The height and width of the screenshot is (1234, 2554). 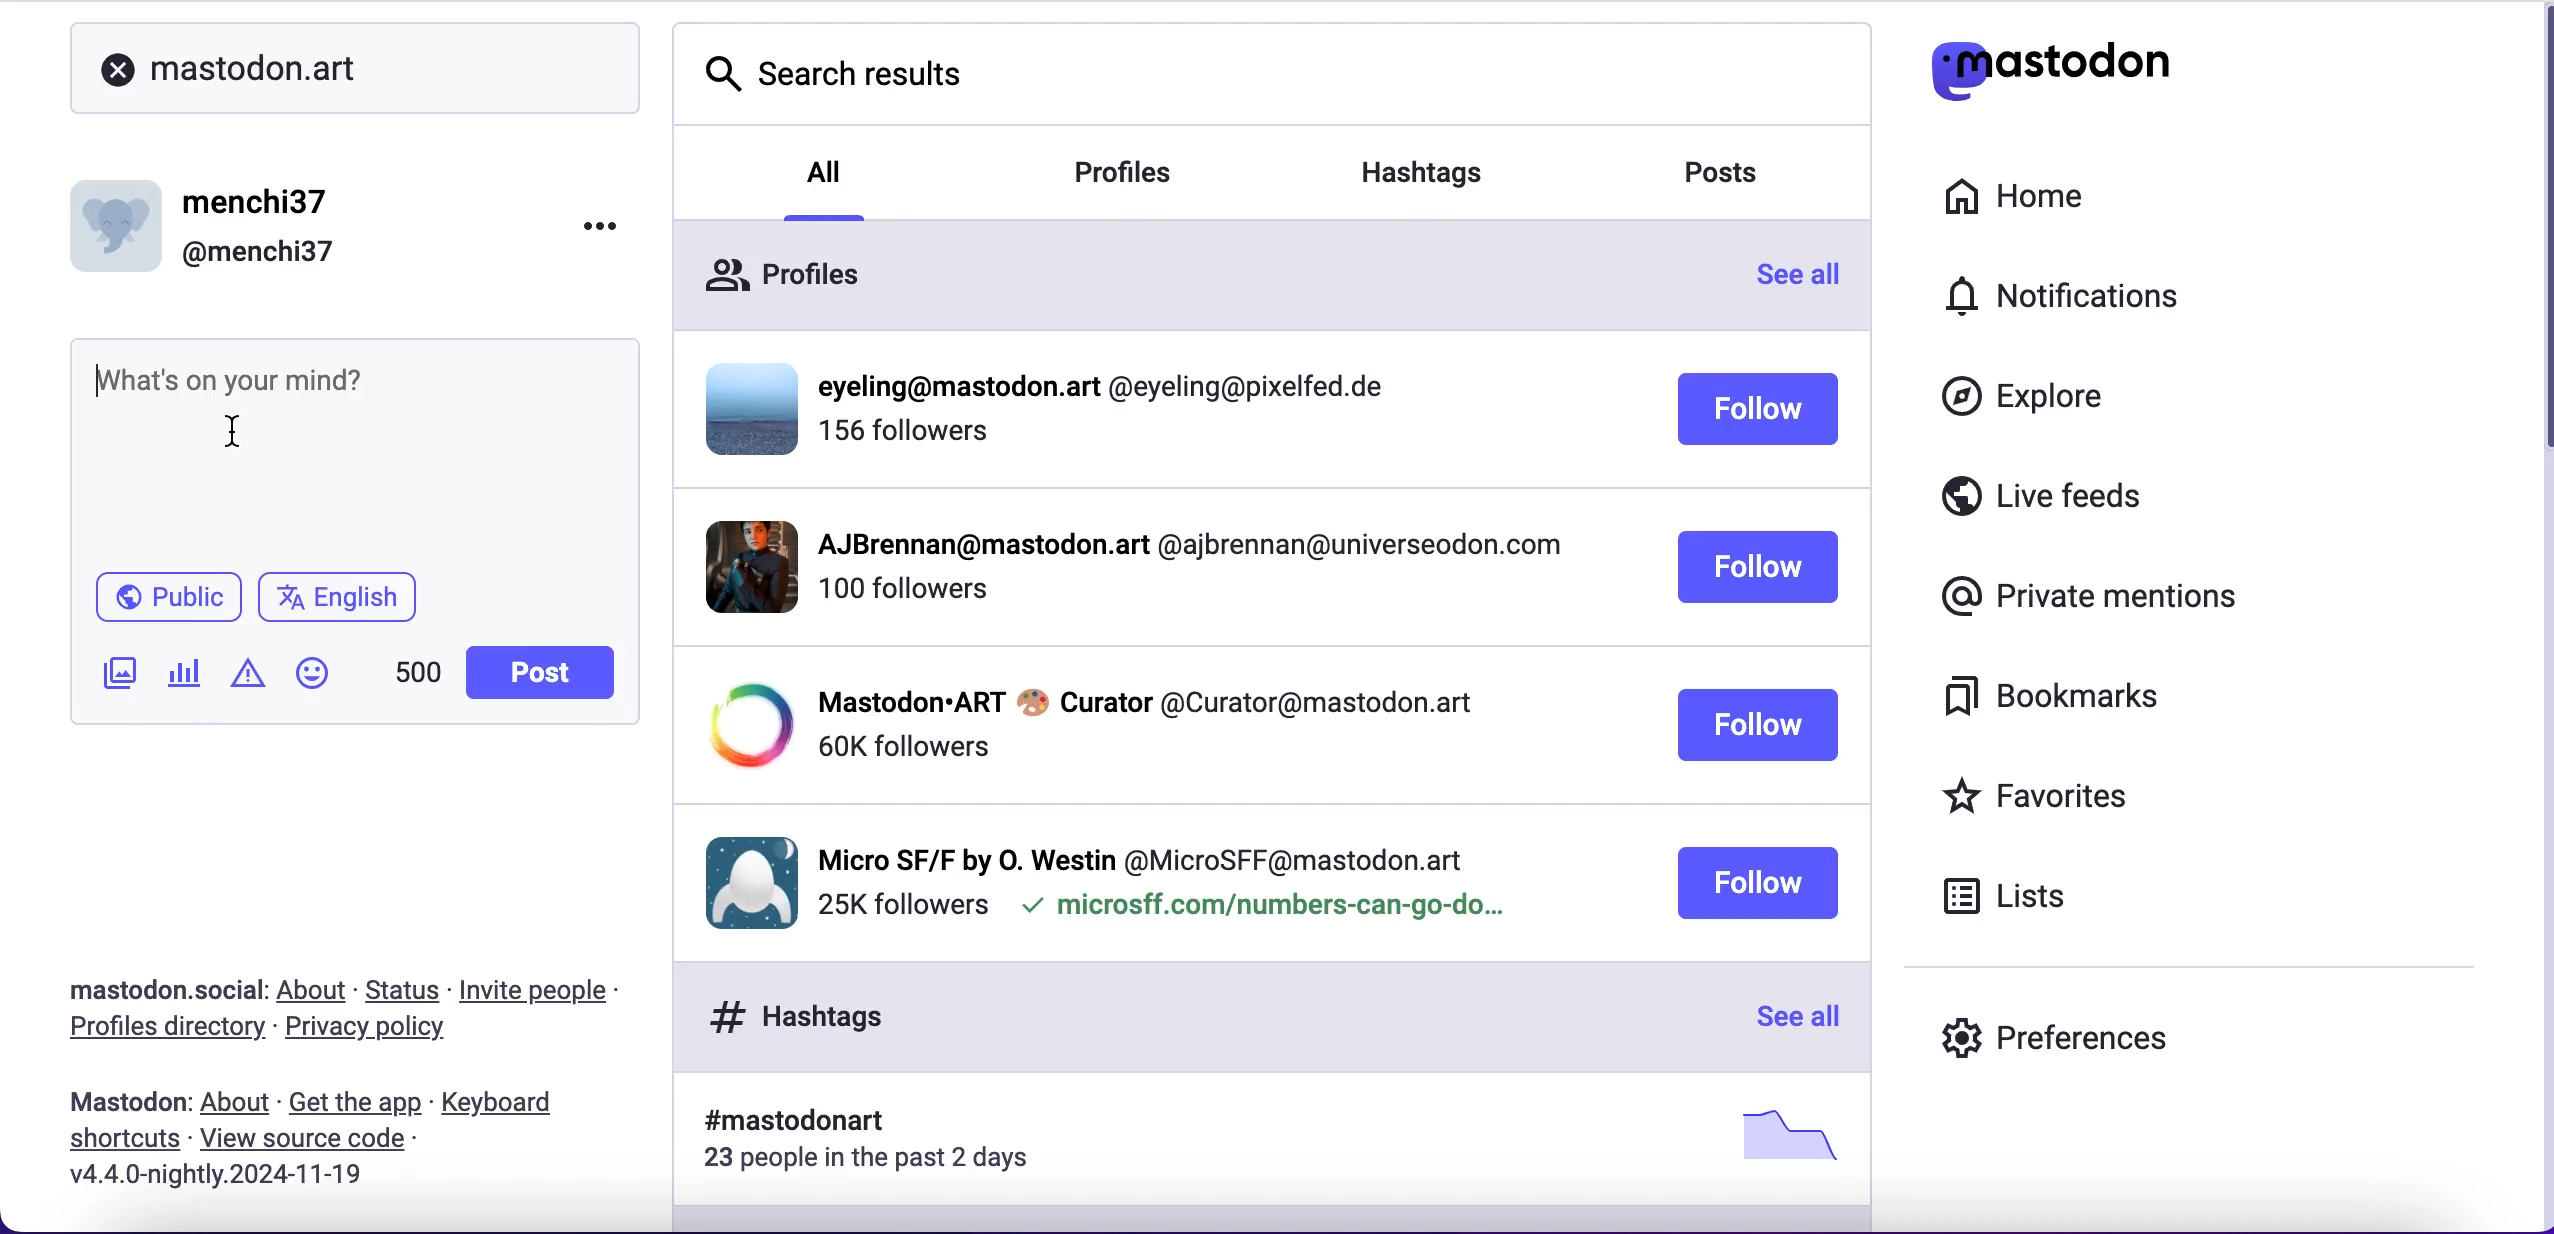 I want to click on profiles, so click(x=781, y=267).